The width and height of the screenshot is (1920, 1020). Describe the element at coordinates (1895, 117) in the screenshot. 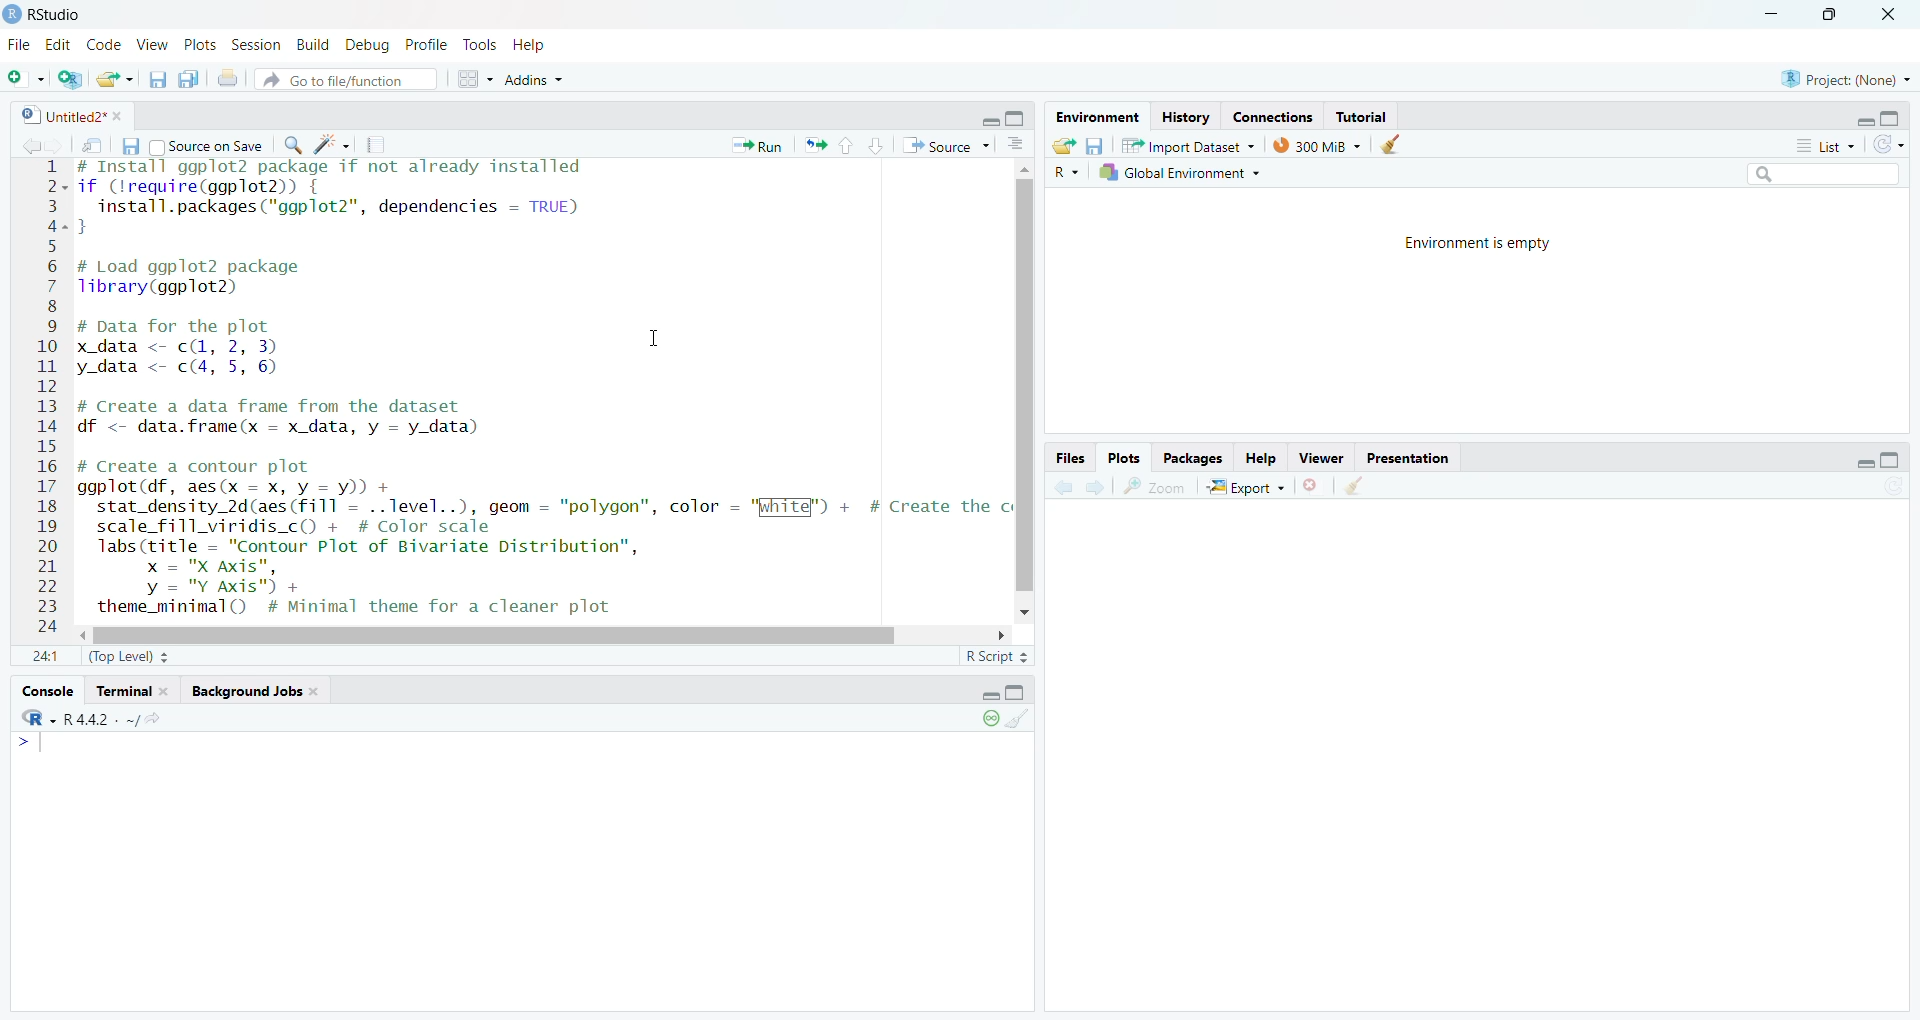

I see `hide console` at that location.